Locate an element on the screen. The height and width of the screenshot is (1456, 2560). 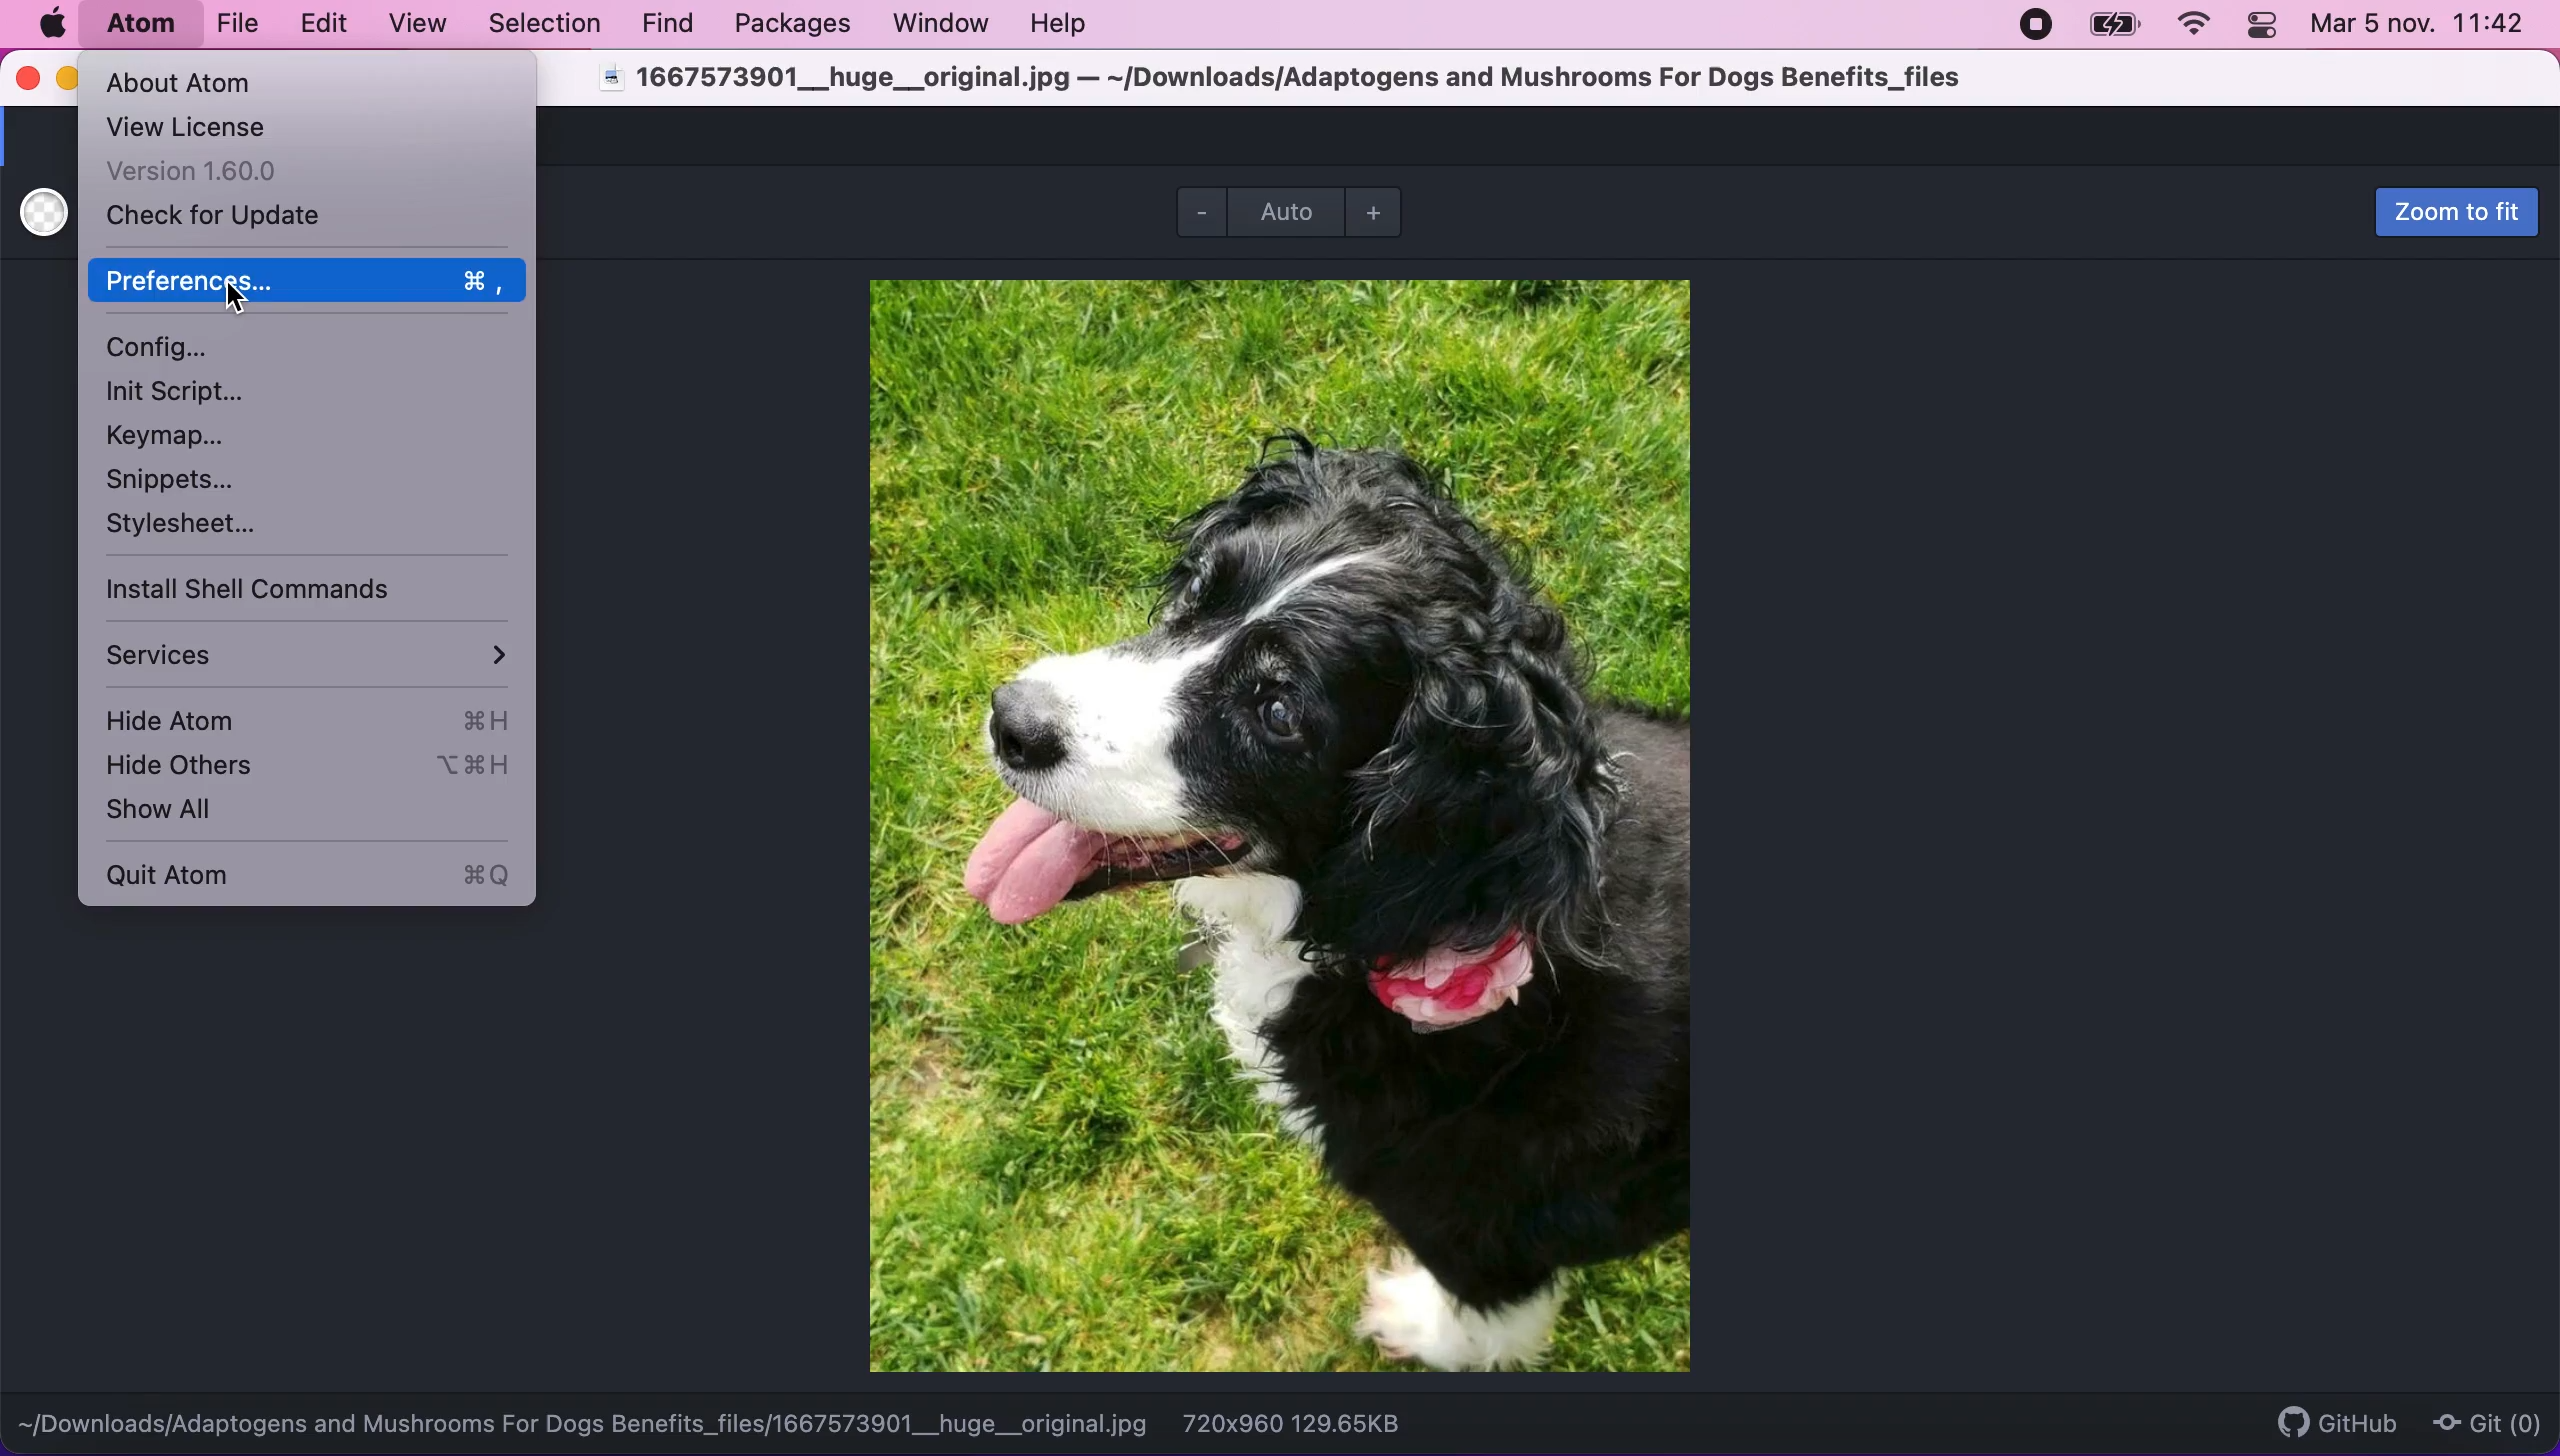
install shell commands is located at coordinates (290, 592).